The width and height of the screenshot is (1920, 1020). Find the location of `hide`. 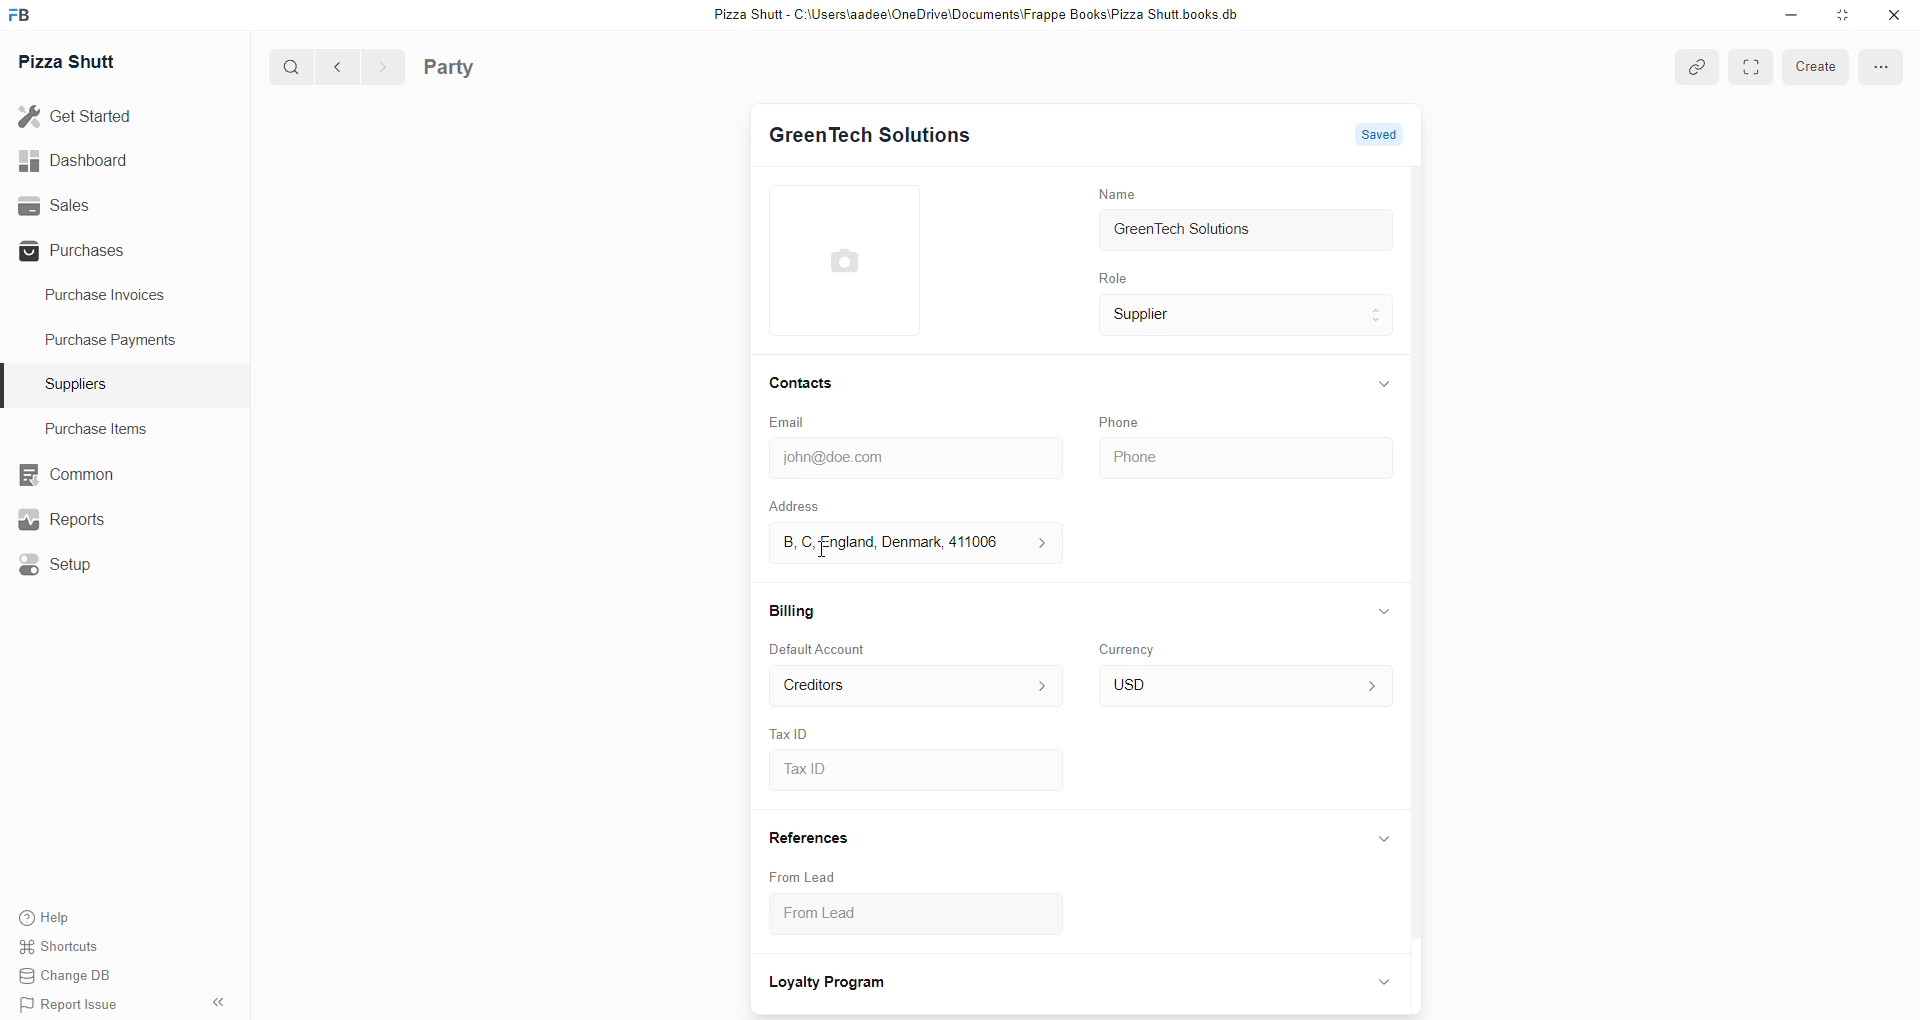

hide is located at coordinates (1382, 840).